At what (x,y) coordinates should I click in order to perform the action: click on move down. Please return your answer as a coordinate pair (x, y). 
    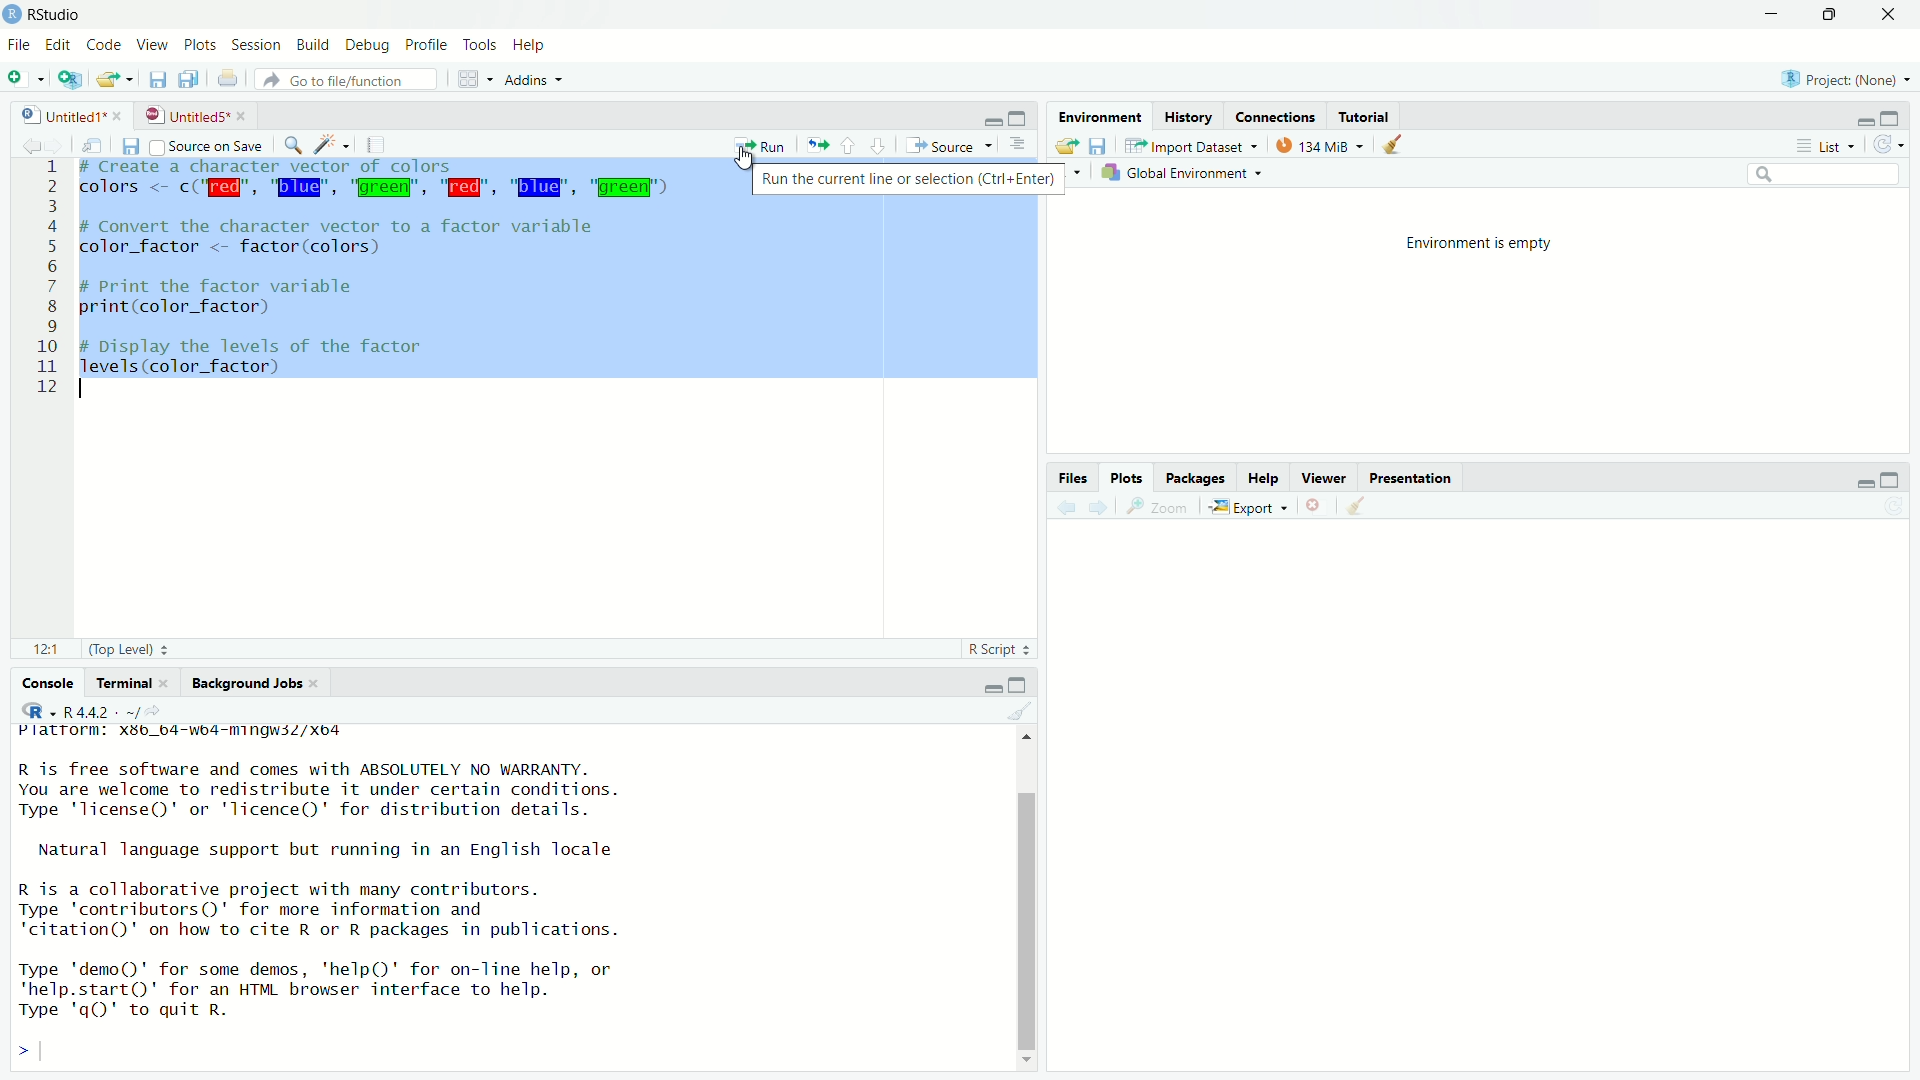
    Looking at the image, I should click on (1031, 1066).